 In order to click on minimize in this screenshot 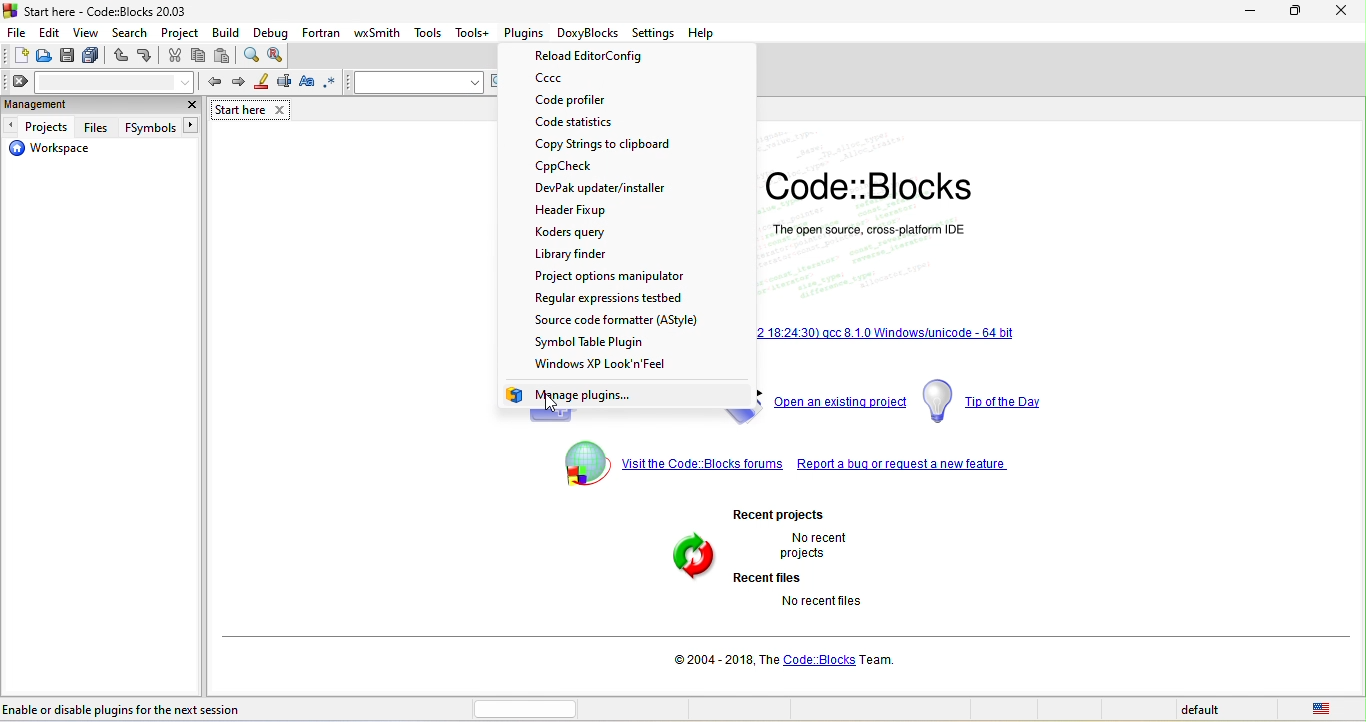, I will do `click(1250, 15)`.